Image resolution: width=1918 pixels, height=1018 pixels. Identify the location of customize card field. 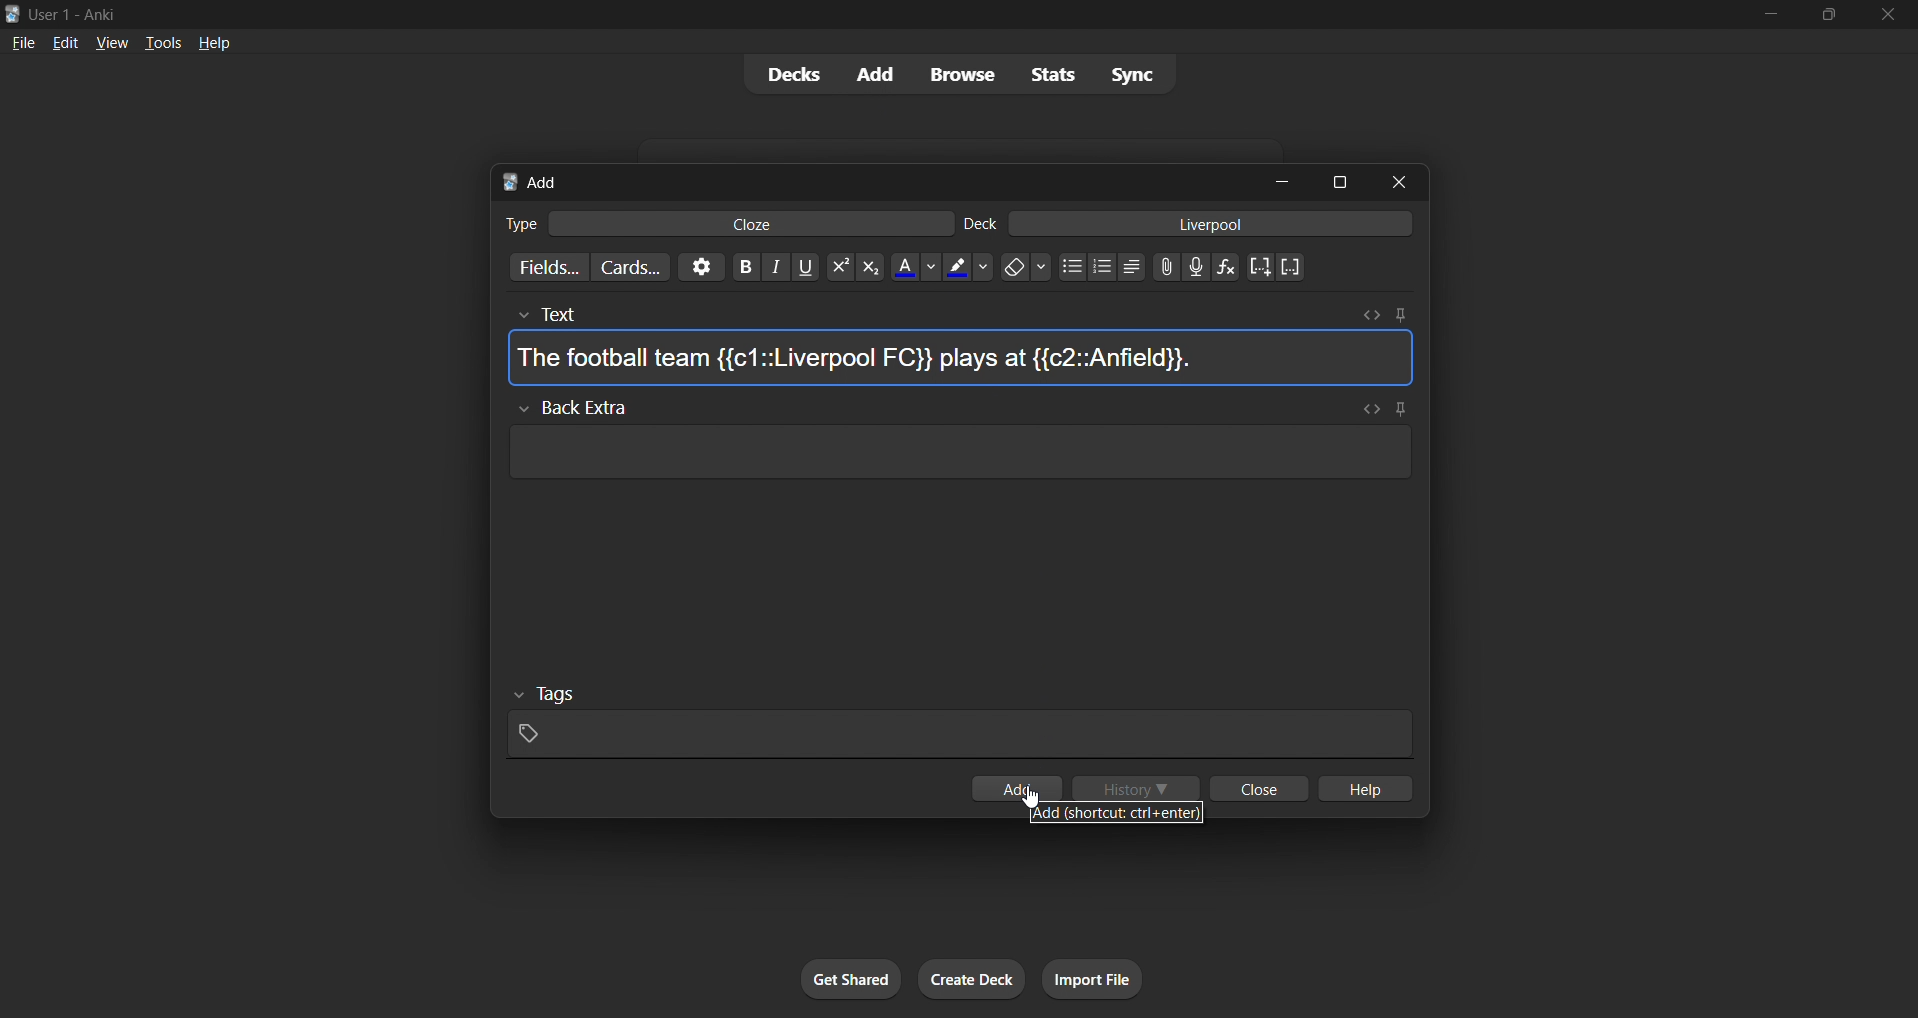
(551, 263).